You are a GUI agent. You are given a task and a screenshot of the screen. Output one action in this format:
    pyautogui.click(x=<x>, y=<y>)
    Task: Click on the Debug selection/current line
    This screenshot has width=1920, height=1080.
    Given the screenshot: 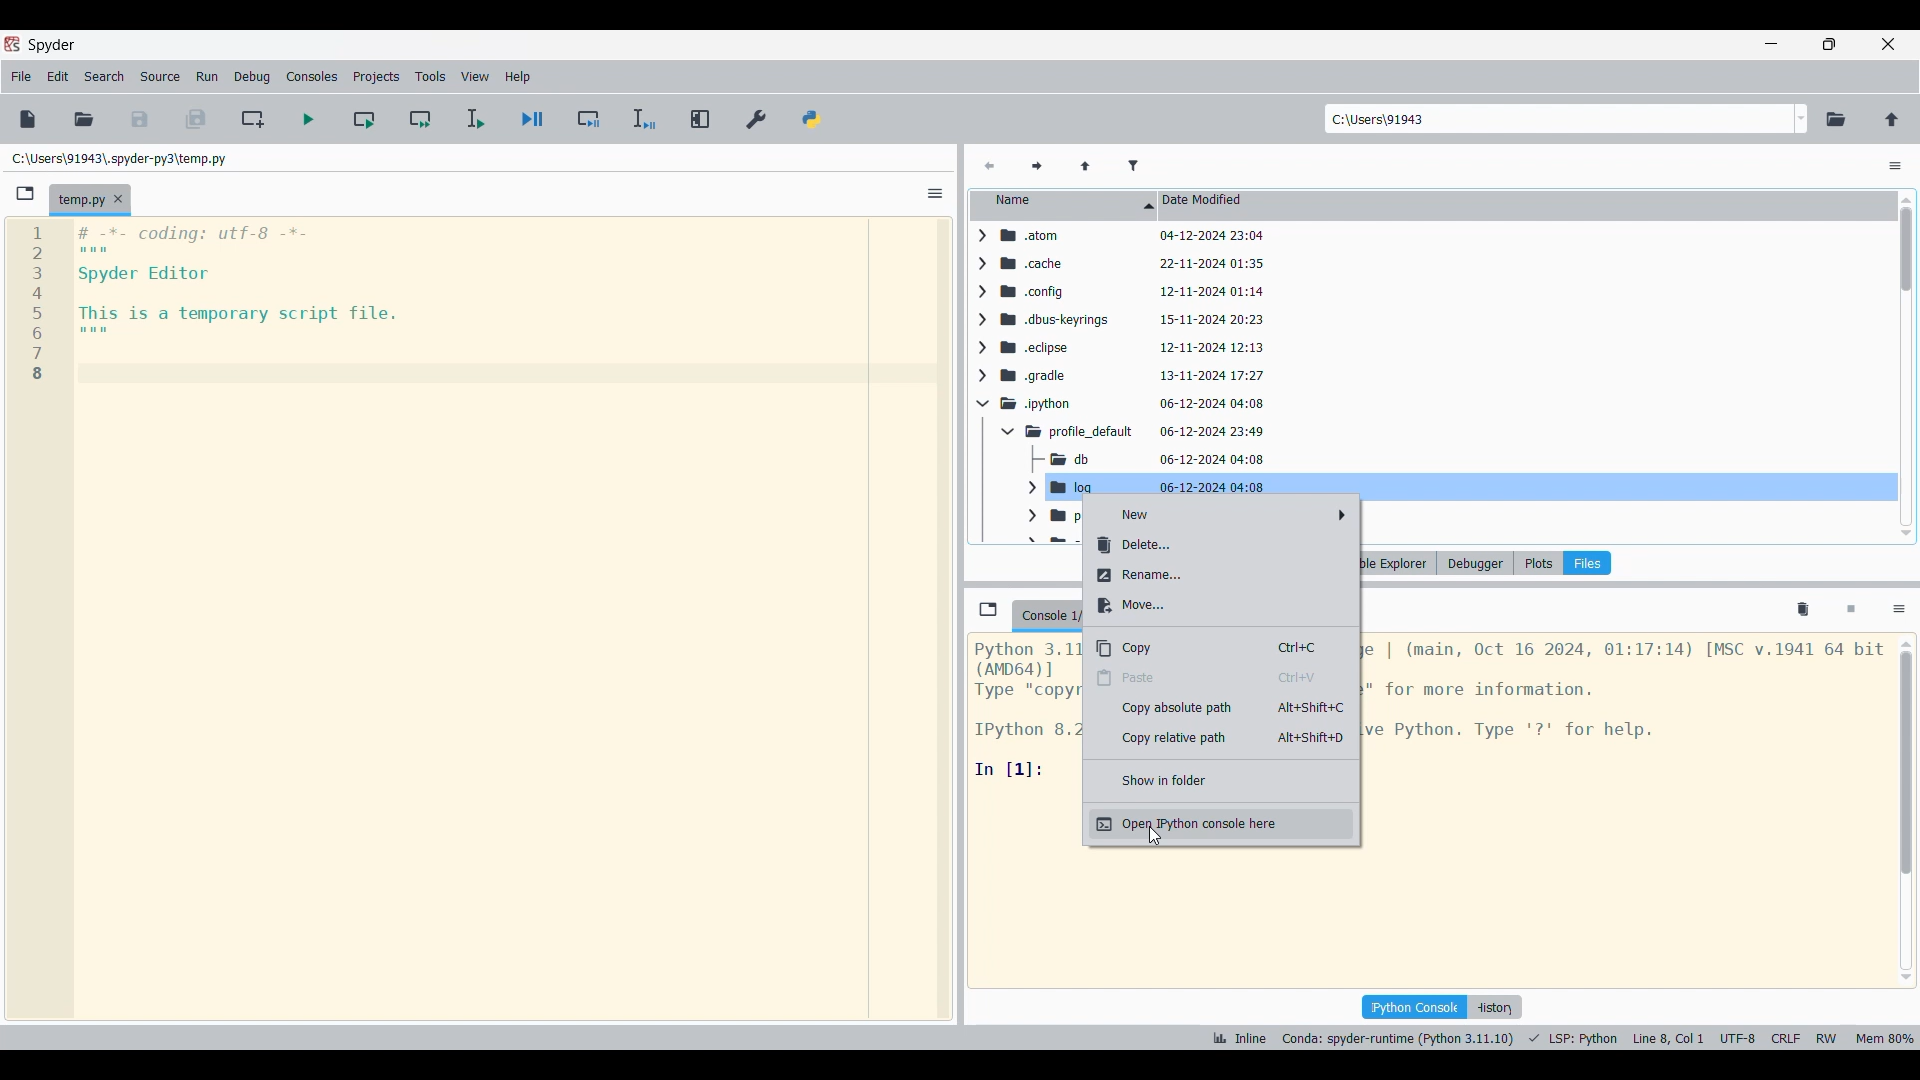 What is the action you would take?
    pyautogui.click(x=644, y=119)
    